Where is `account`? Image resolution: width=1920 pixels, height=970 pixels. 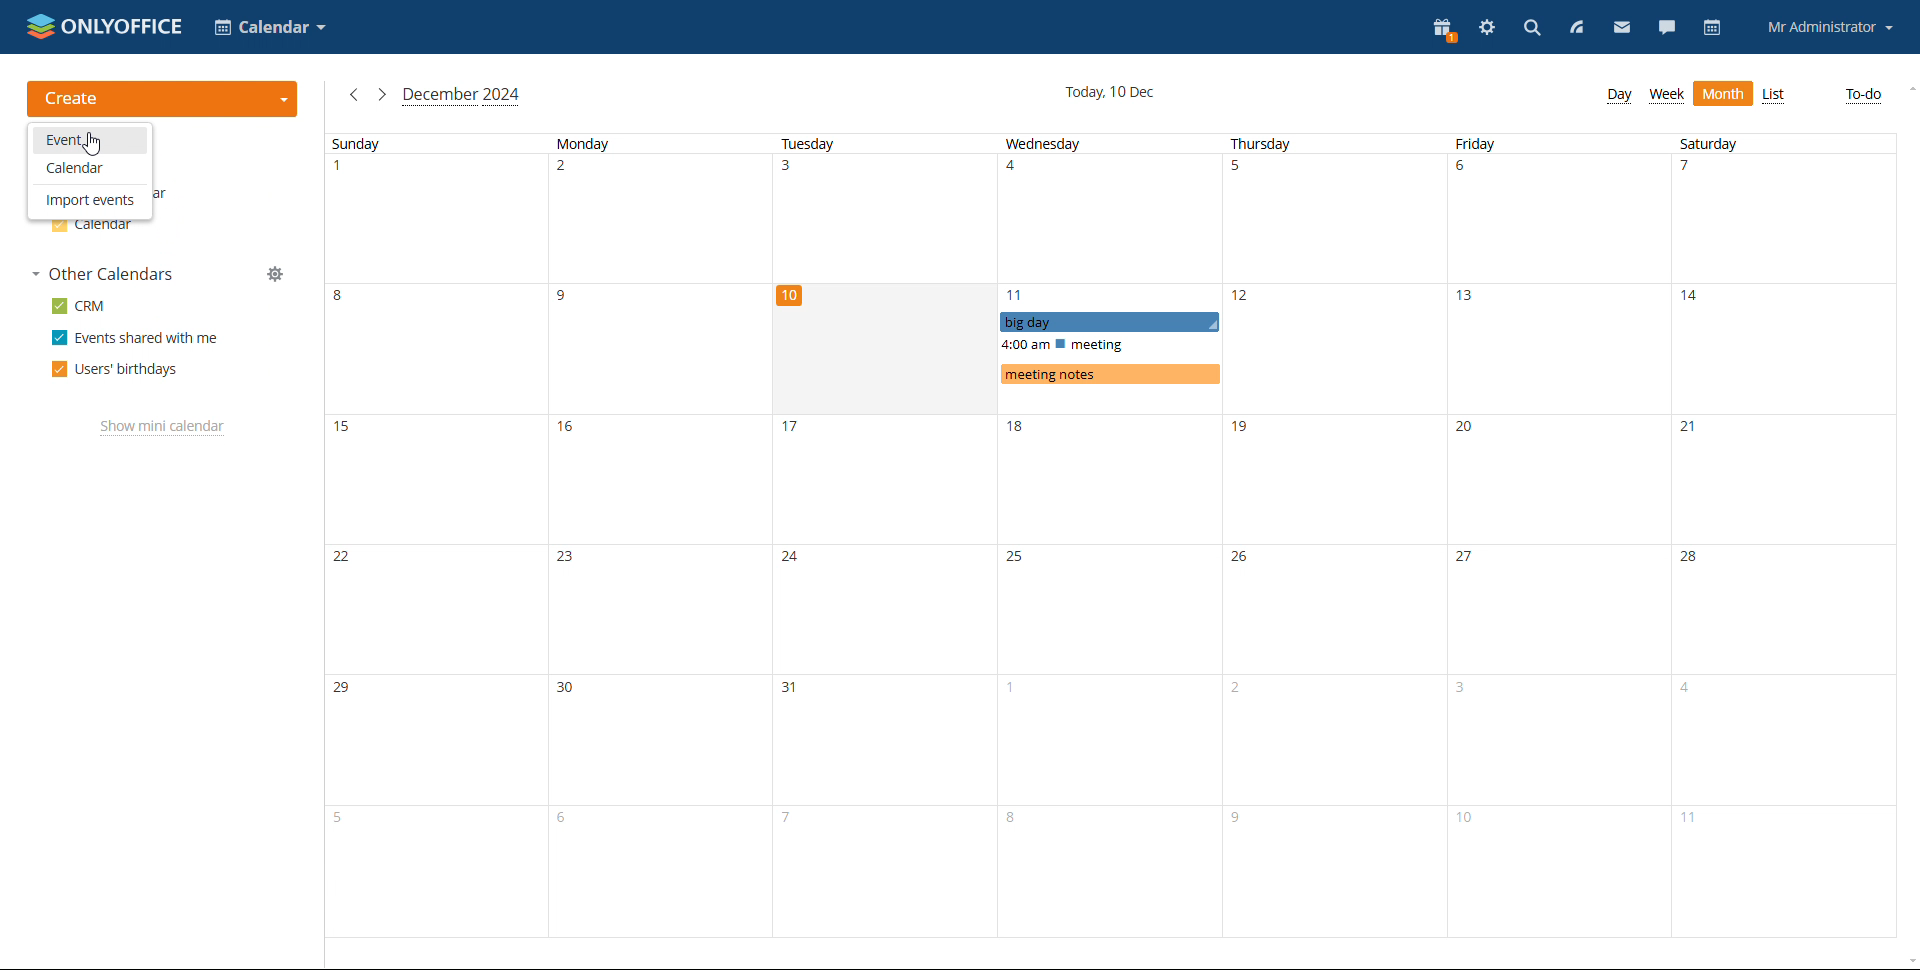 account is located at coordinates (1830, 26).